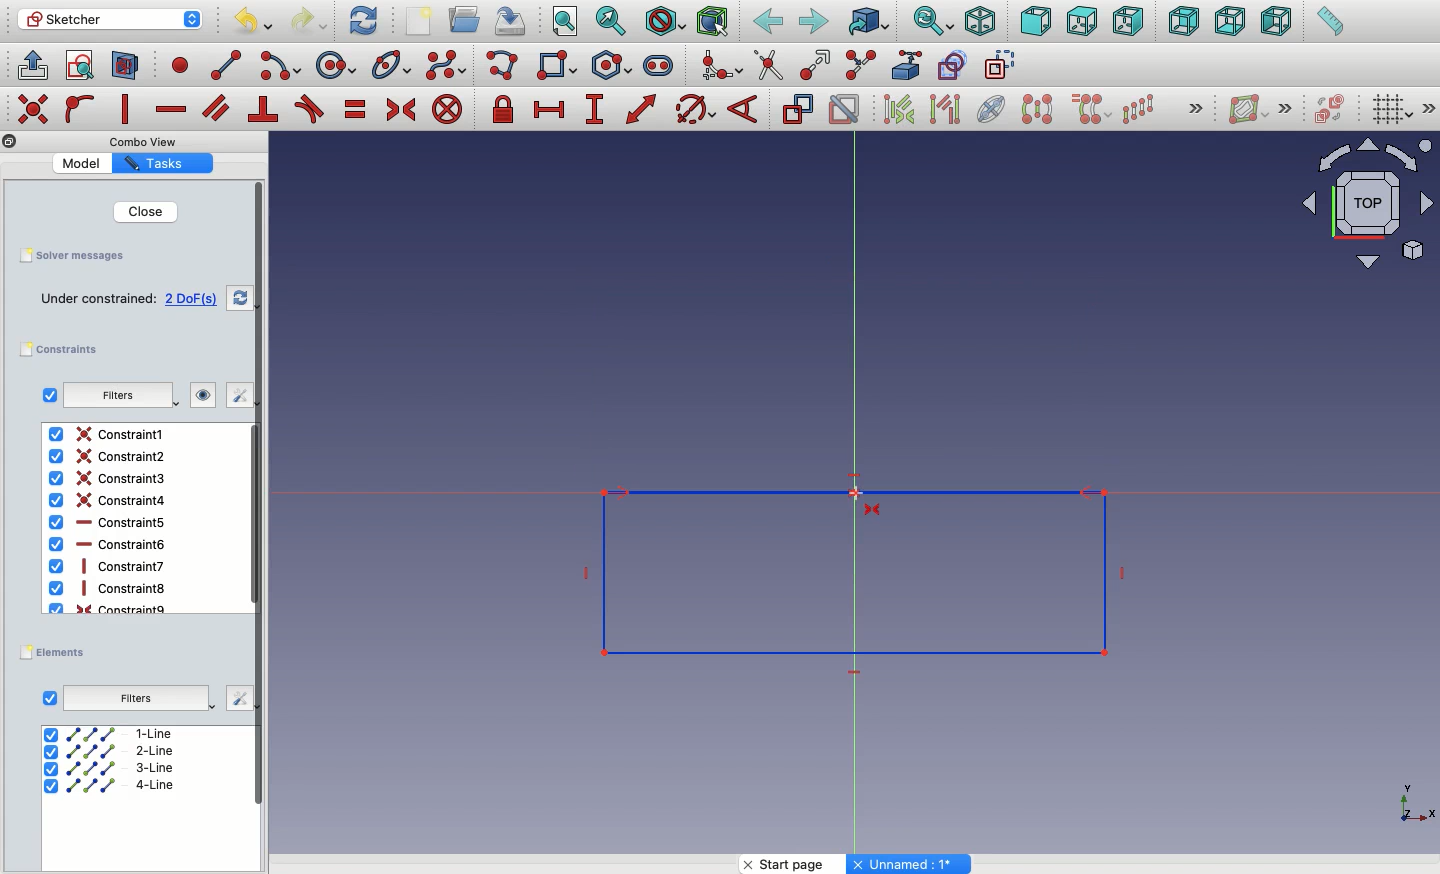 This screenshot has height=874, width=1440. Describe the element at coordinates (1089, 110) in the screenshot. I see `Clone` at that location.